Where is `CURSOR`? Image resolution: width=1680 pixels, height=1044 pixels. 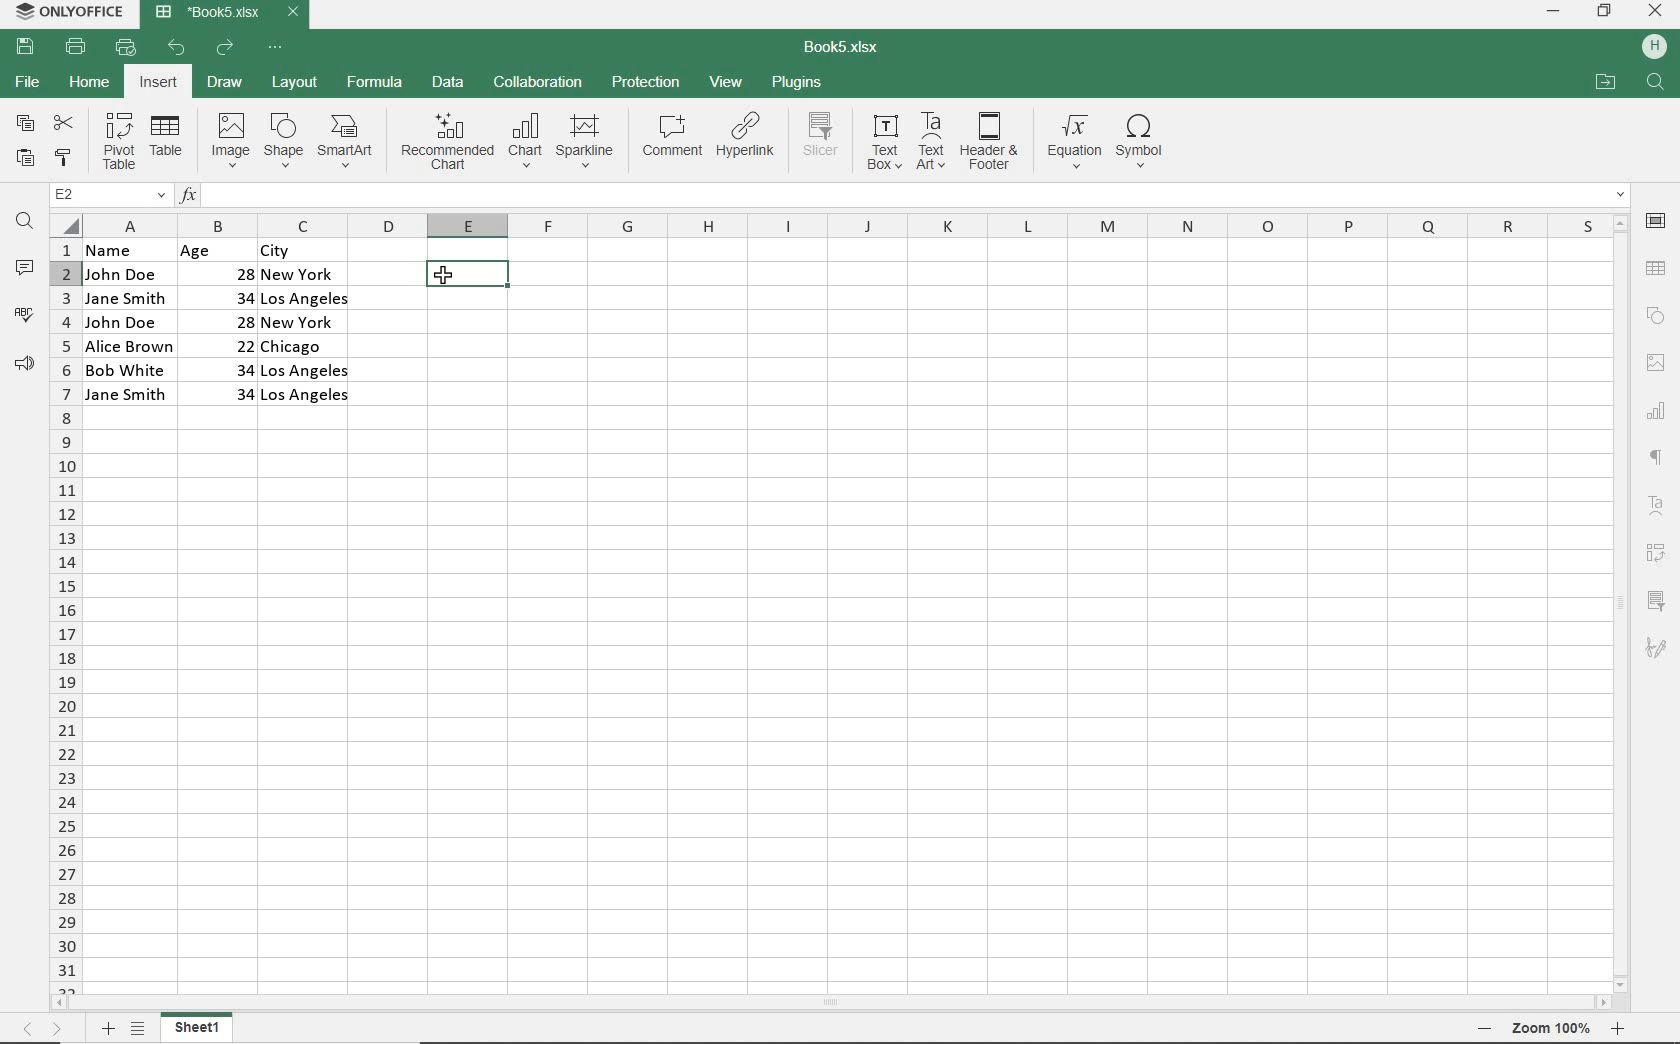 CURSOR is located at coordinates (448, 277).